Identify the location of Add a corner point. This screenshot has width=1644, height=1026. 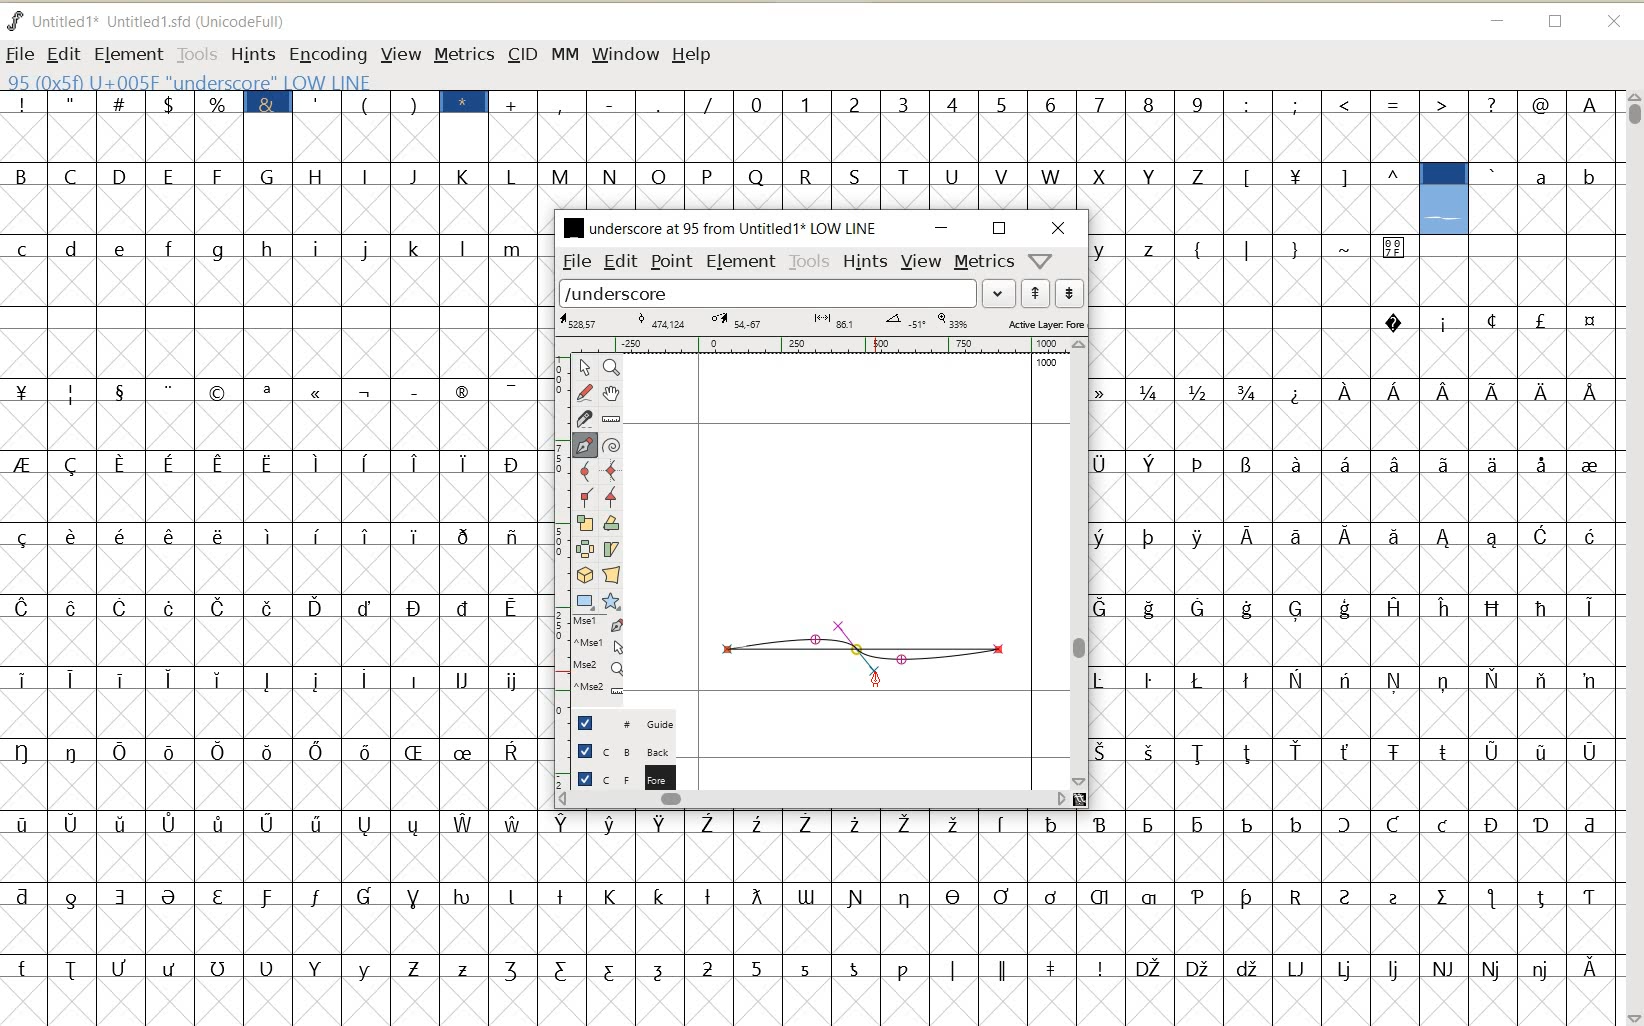
(586, 496).